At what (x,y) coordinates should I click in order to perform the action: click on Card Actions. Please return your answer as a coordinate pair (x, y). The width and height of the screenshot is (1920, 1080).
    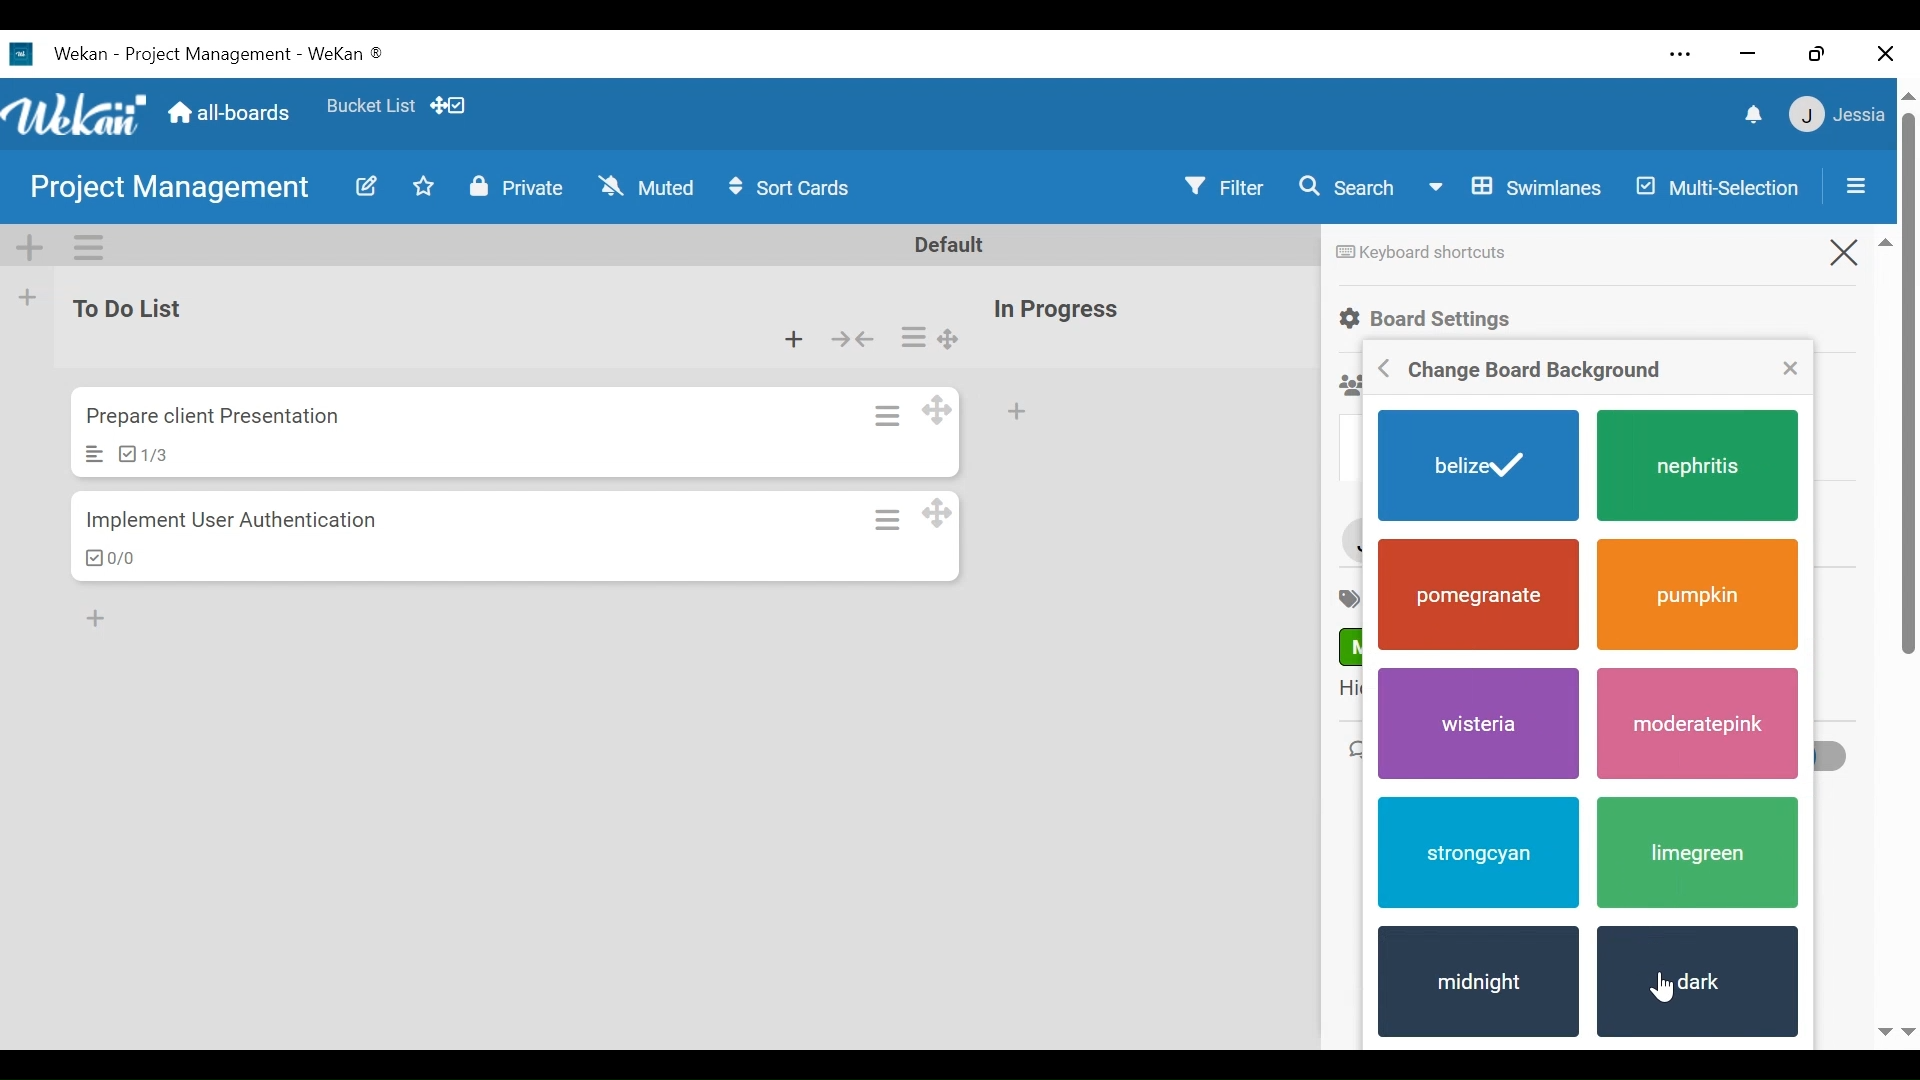
    Looking at the image, I should click on (898, 414).